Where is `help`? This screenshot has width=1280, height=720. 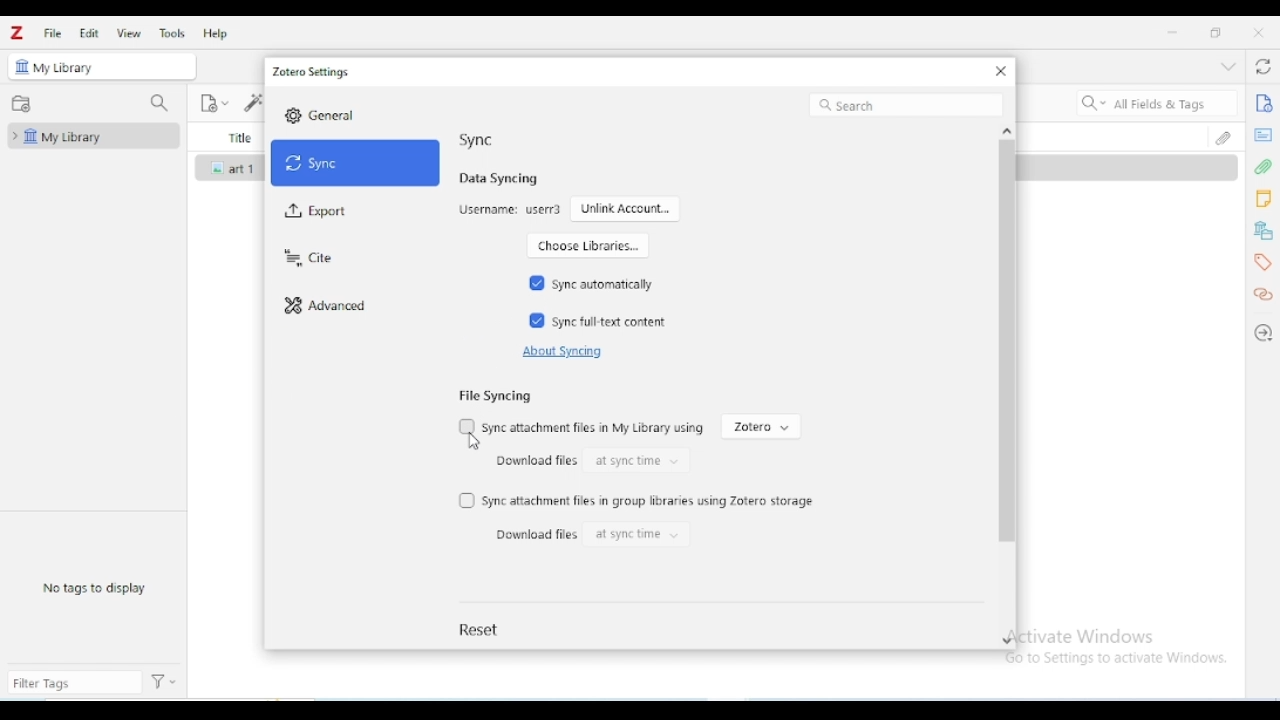 help is located at coordinates (215, 33).